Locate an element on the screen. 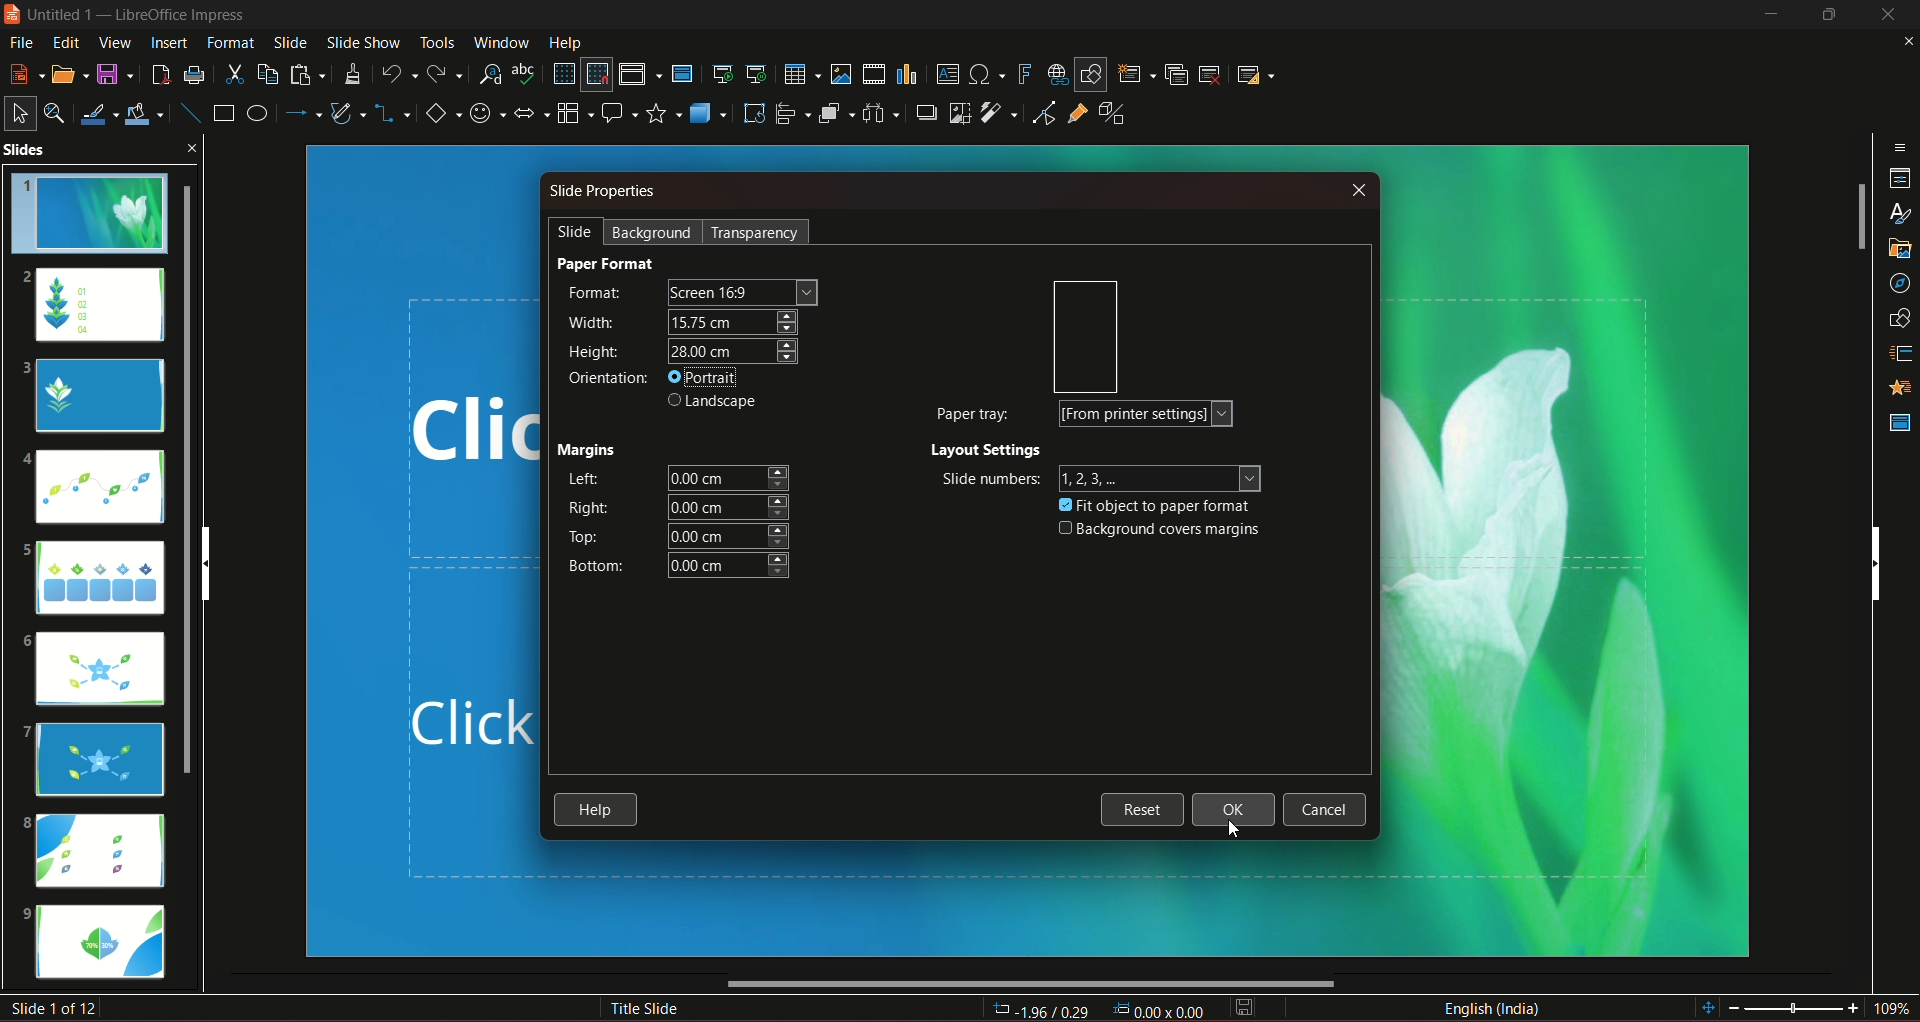 This screenshot has height=1022, width=1920. close is located at coordinates (1888, 15).